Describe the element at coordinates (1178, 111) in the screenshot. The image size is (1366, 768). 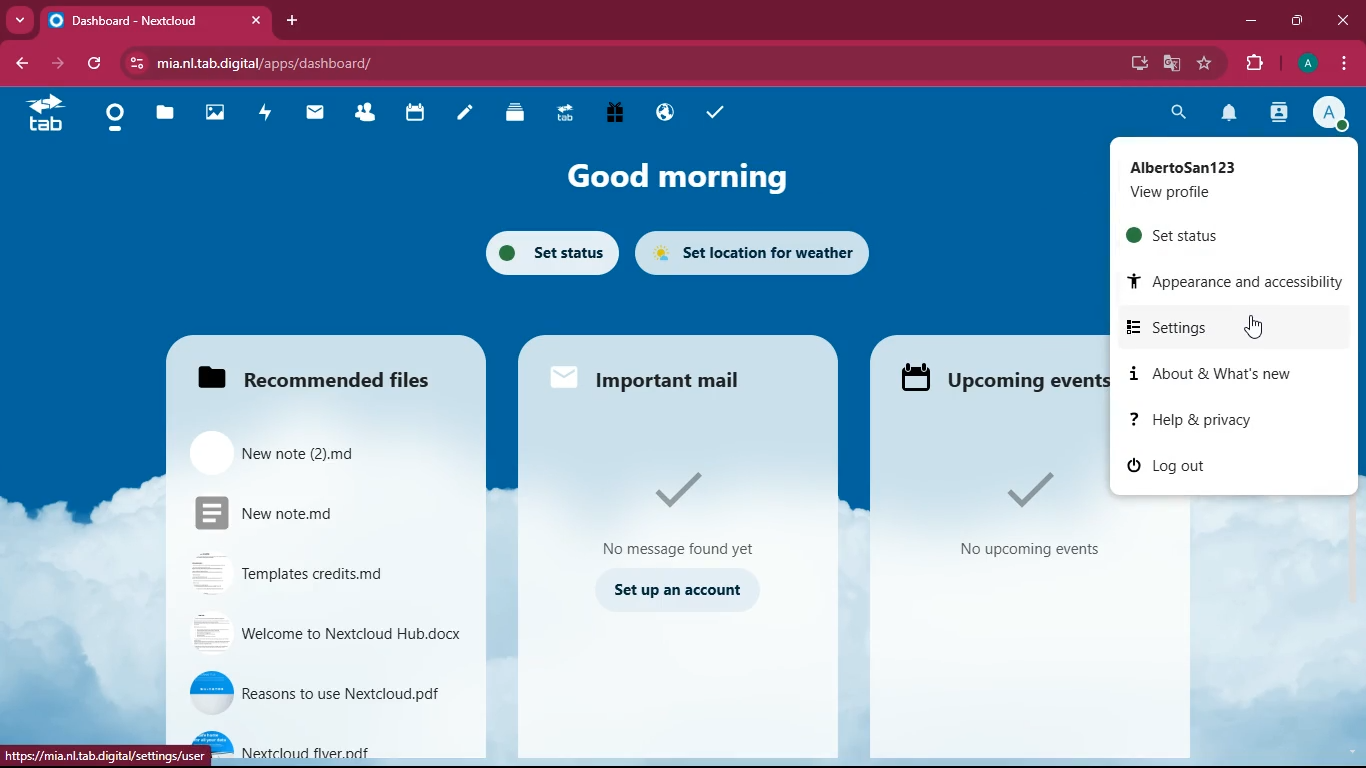
I see `search` at that location.